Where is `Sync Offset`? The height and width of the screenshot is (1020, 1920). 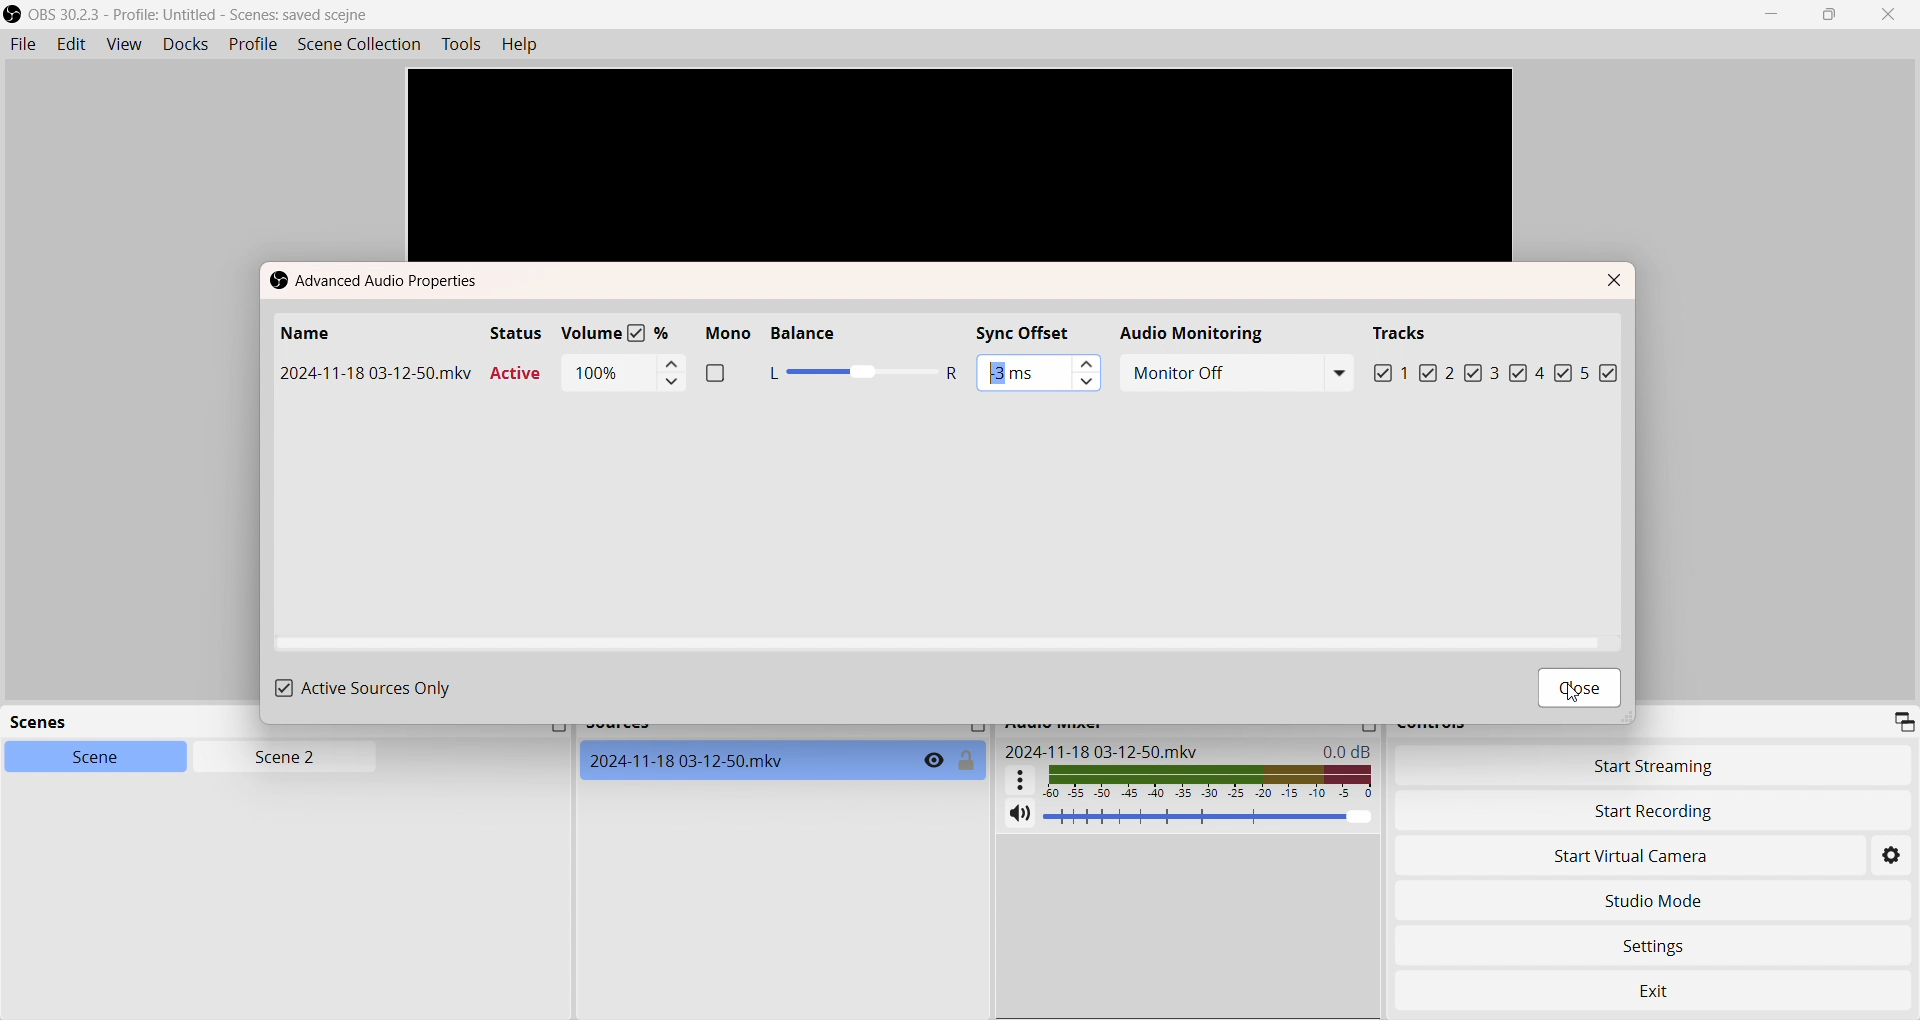 Sync Offset is located at coordinates (1038, 332).